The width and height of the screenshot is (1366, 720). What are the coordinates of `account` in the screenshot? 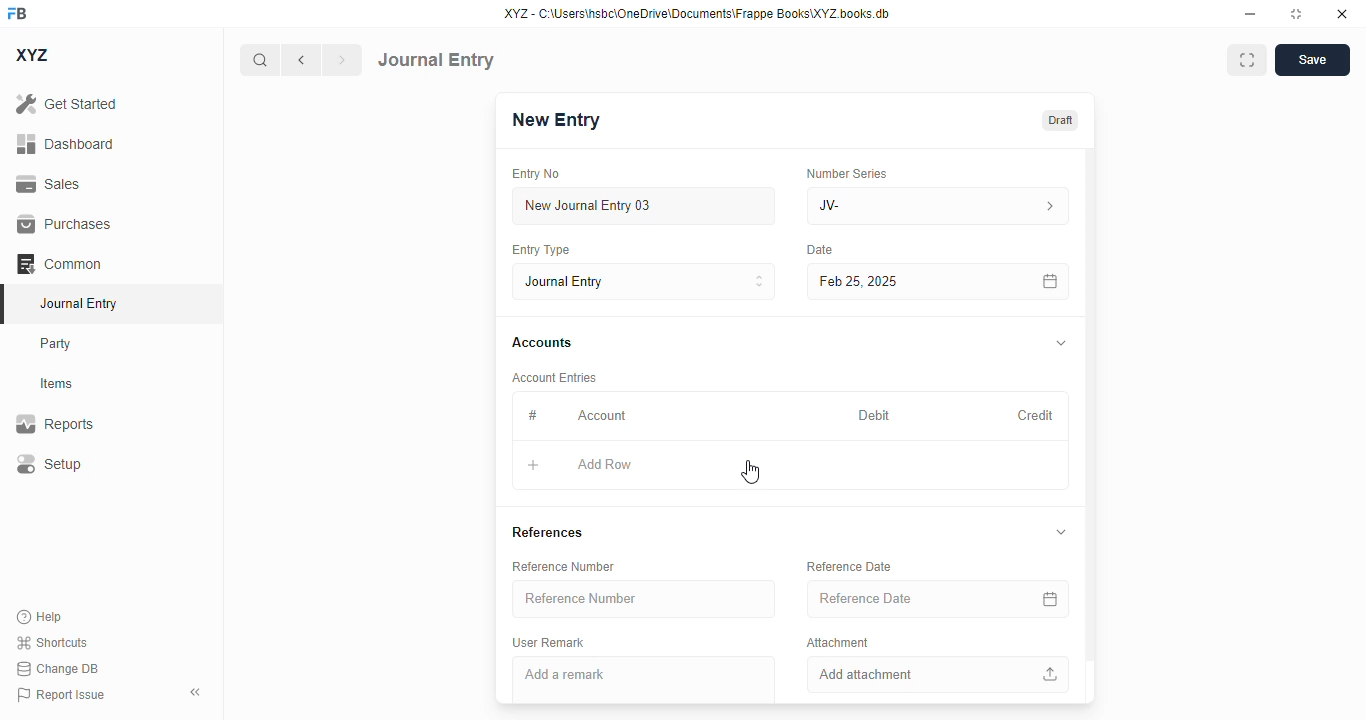 It's located at (602, 416).